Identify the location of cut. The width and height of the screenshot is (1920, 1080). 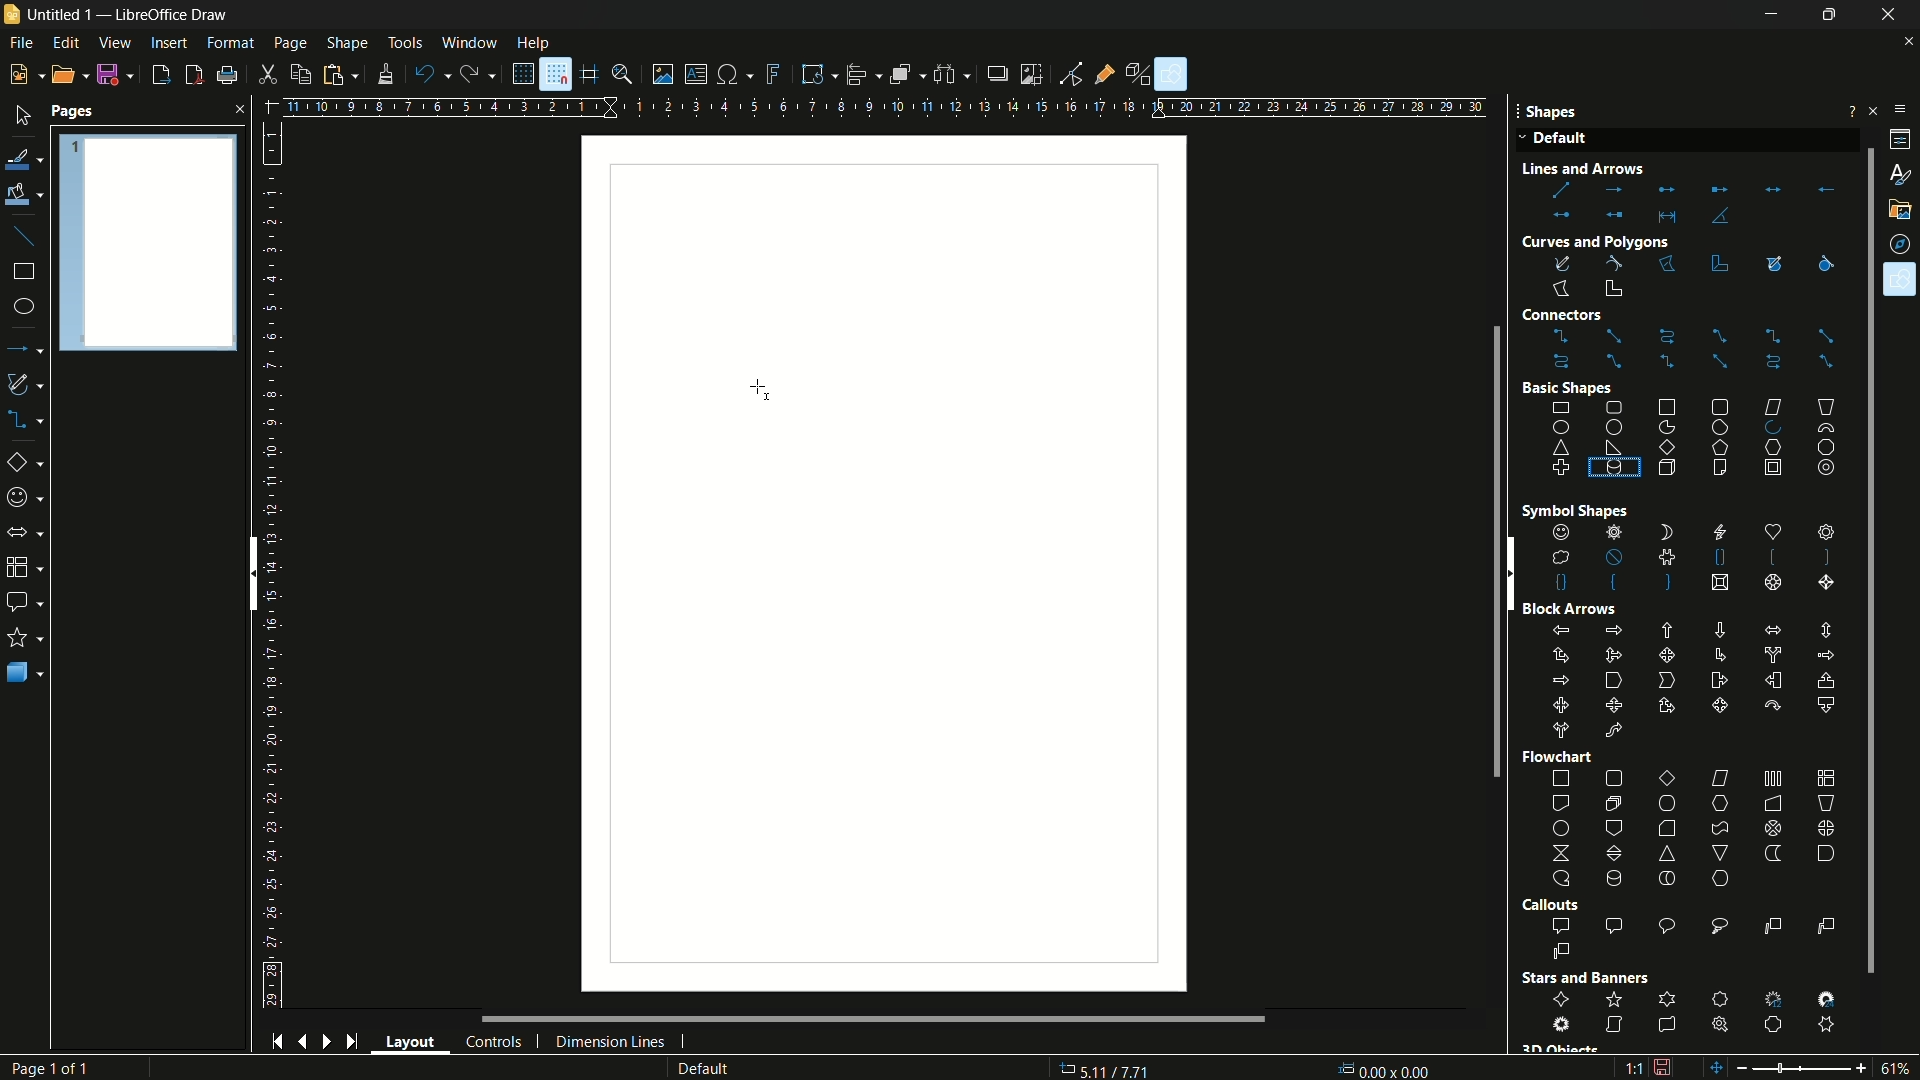
(271, 74).